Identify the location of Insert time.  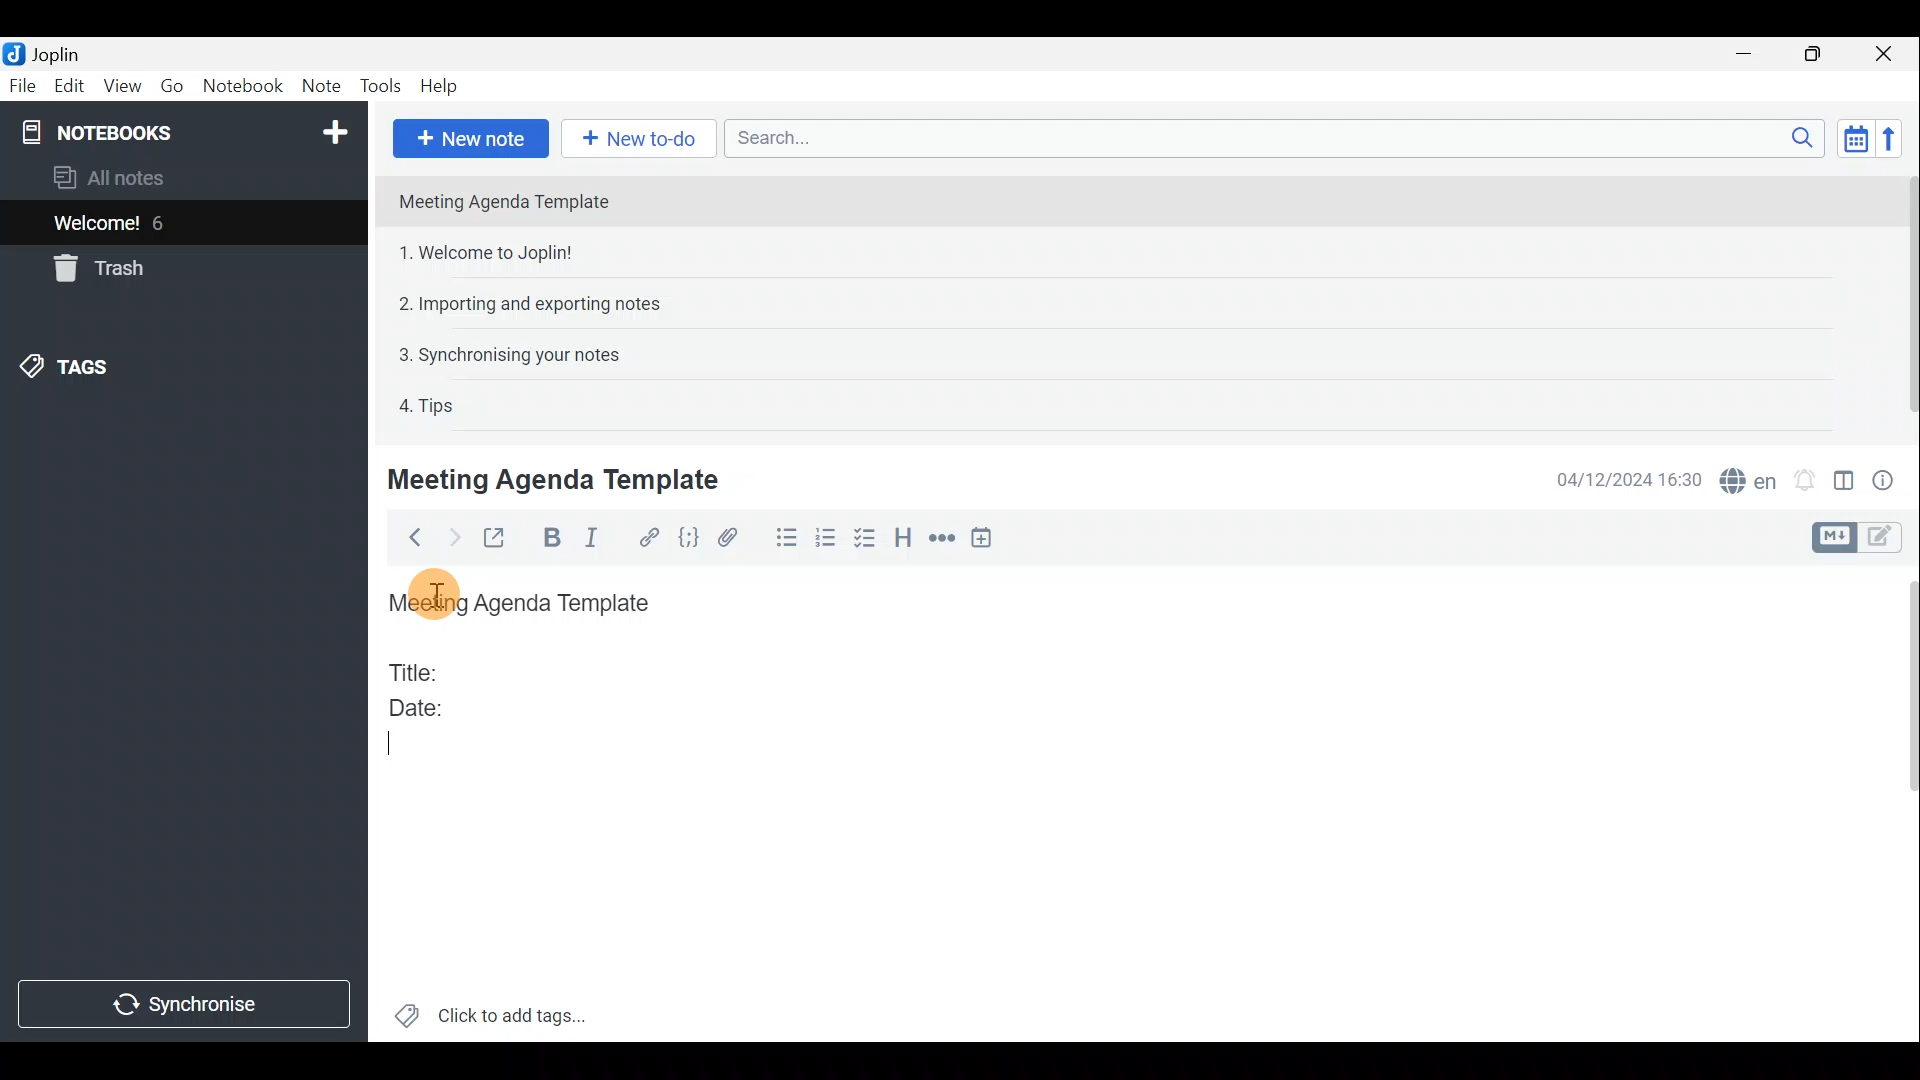
(986, 541).